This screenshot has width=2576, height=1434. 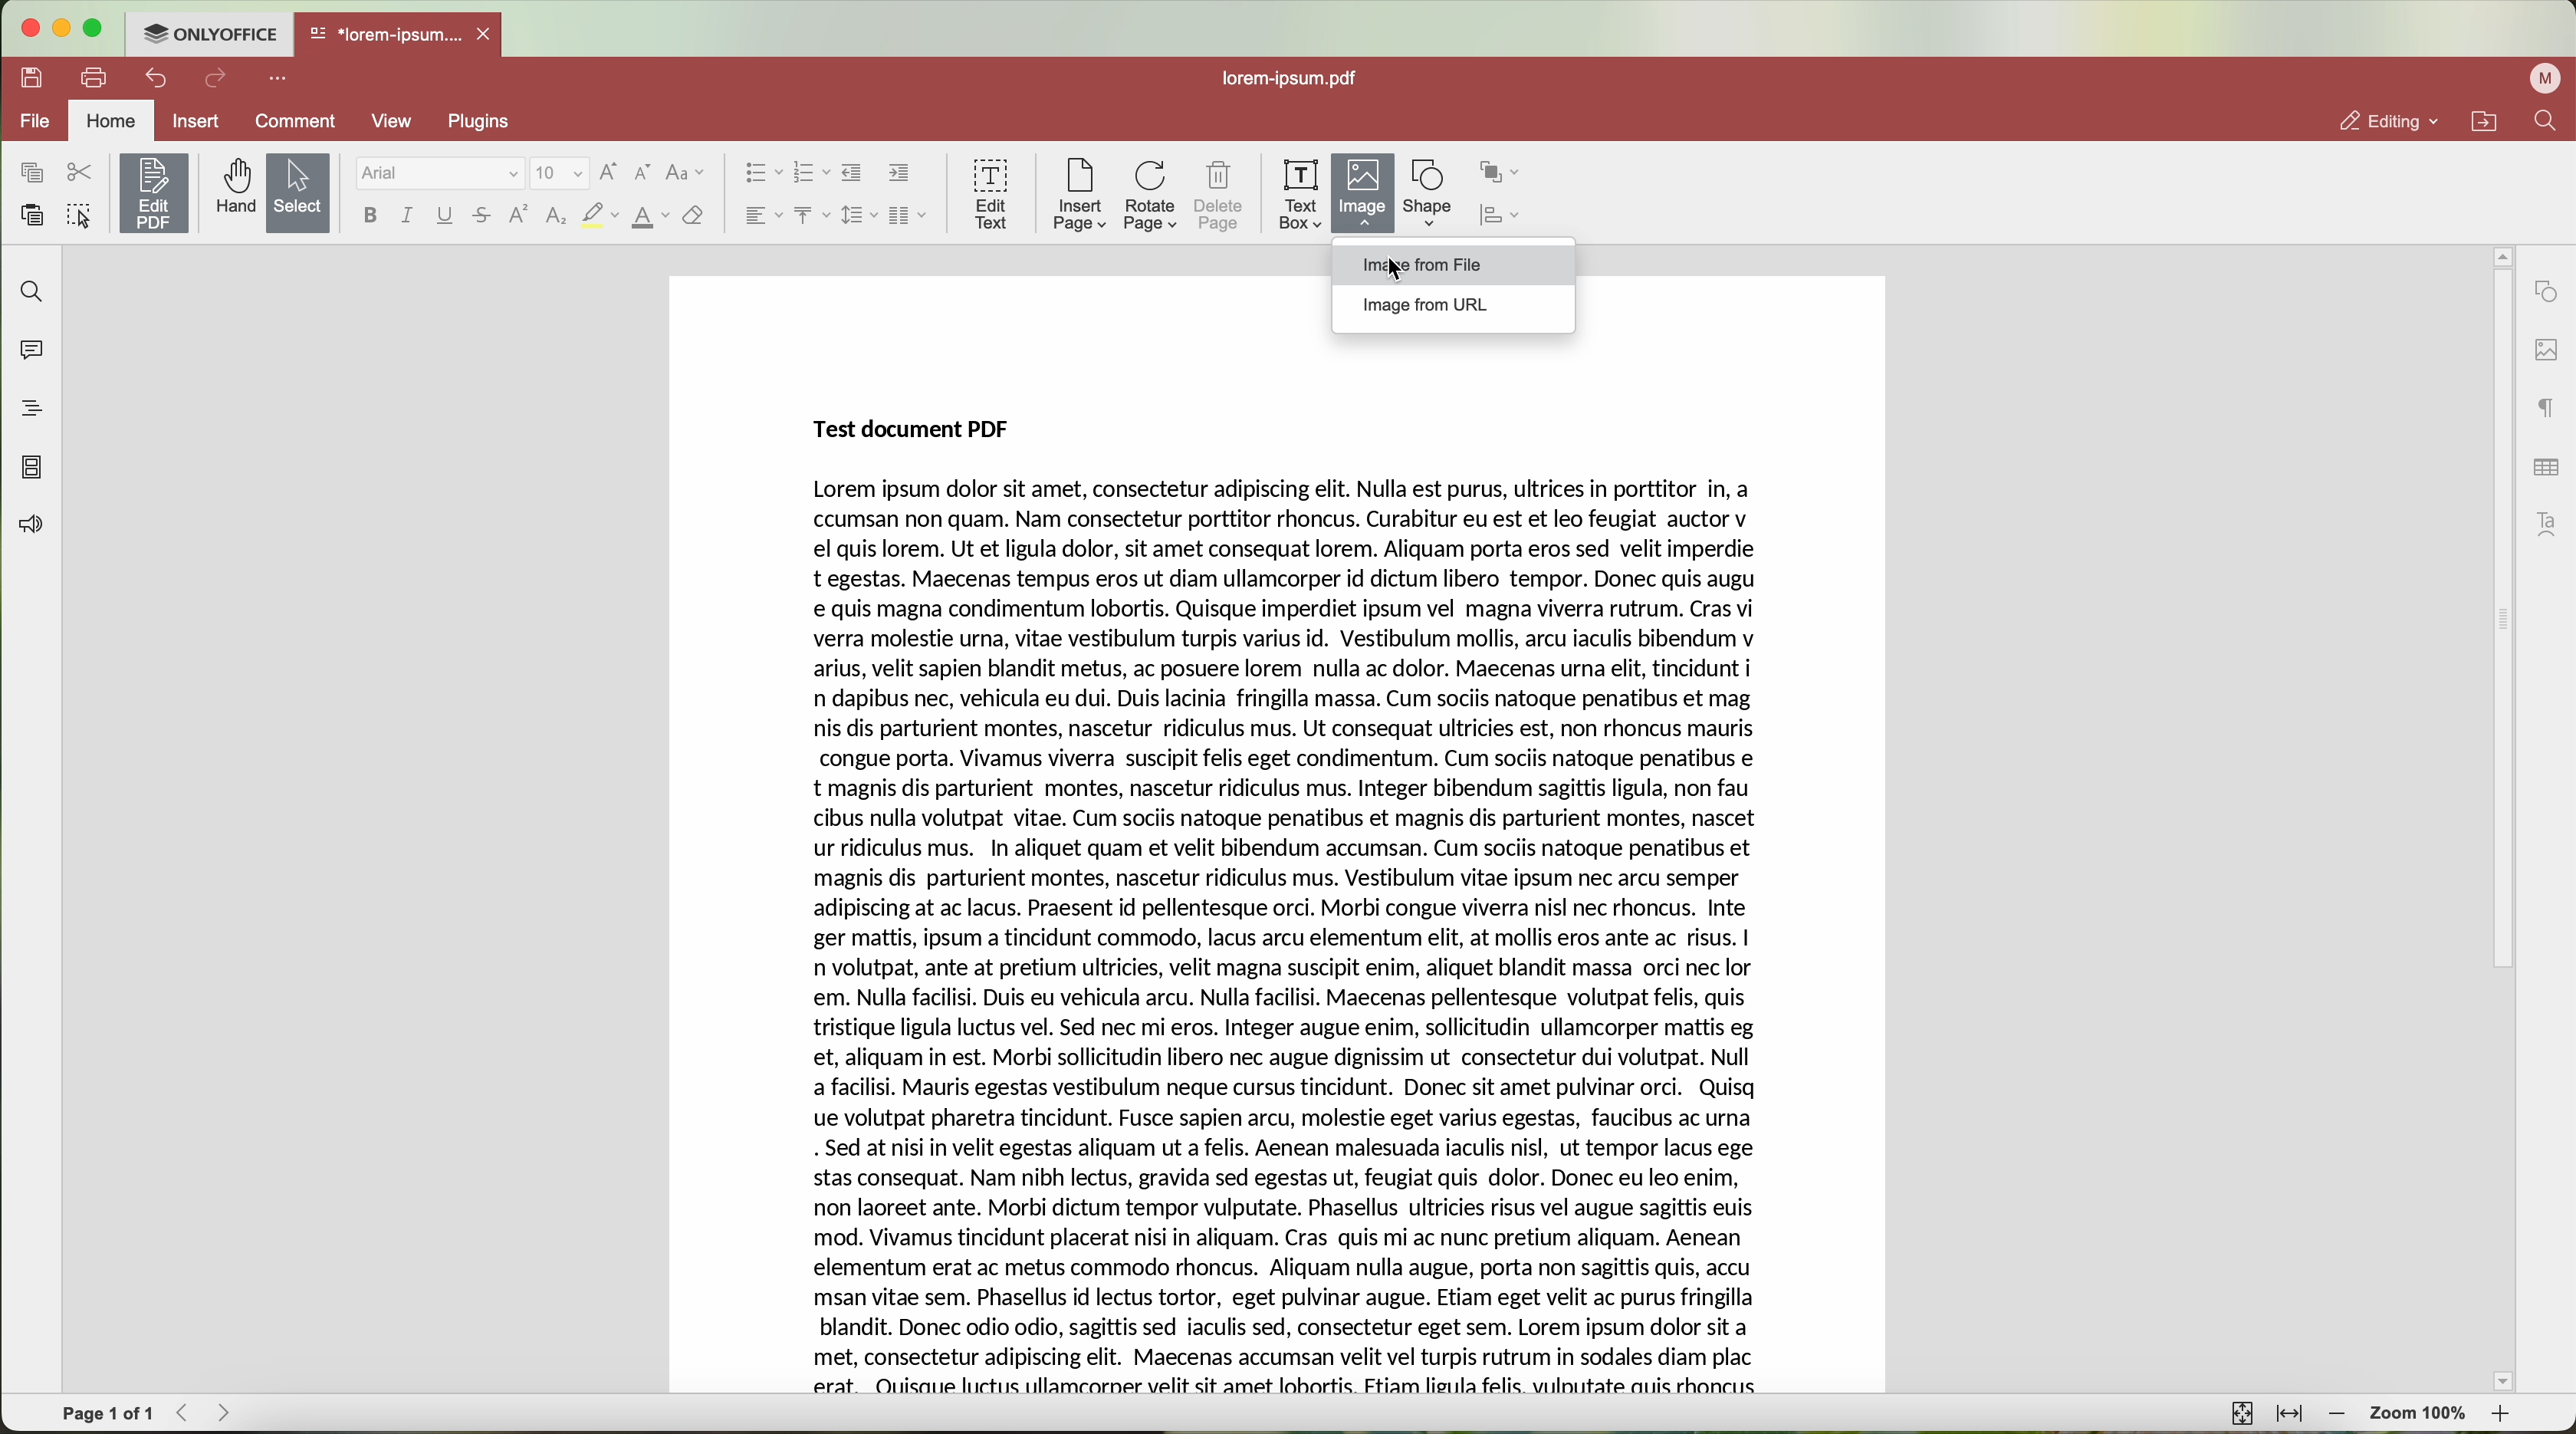 What do you see at coordinates (1301, 195) in the screenshot?
I see `text box` at bounding box center [1301, 195].